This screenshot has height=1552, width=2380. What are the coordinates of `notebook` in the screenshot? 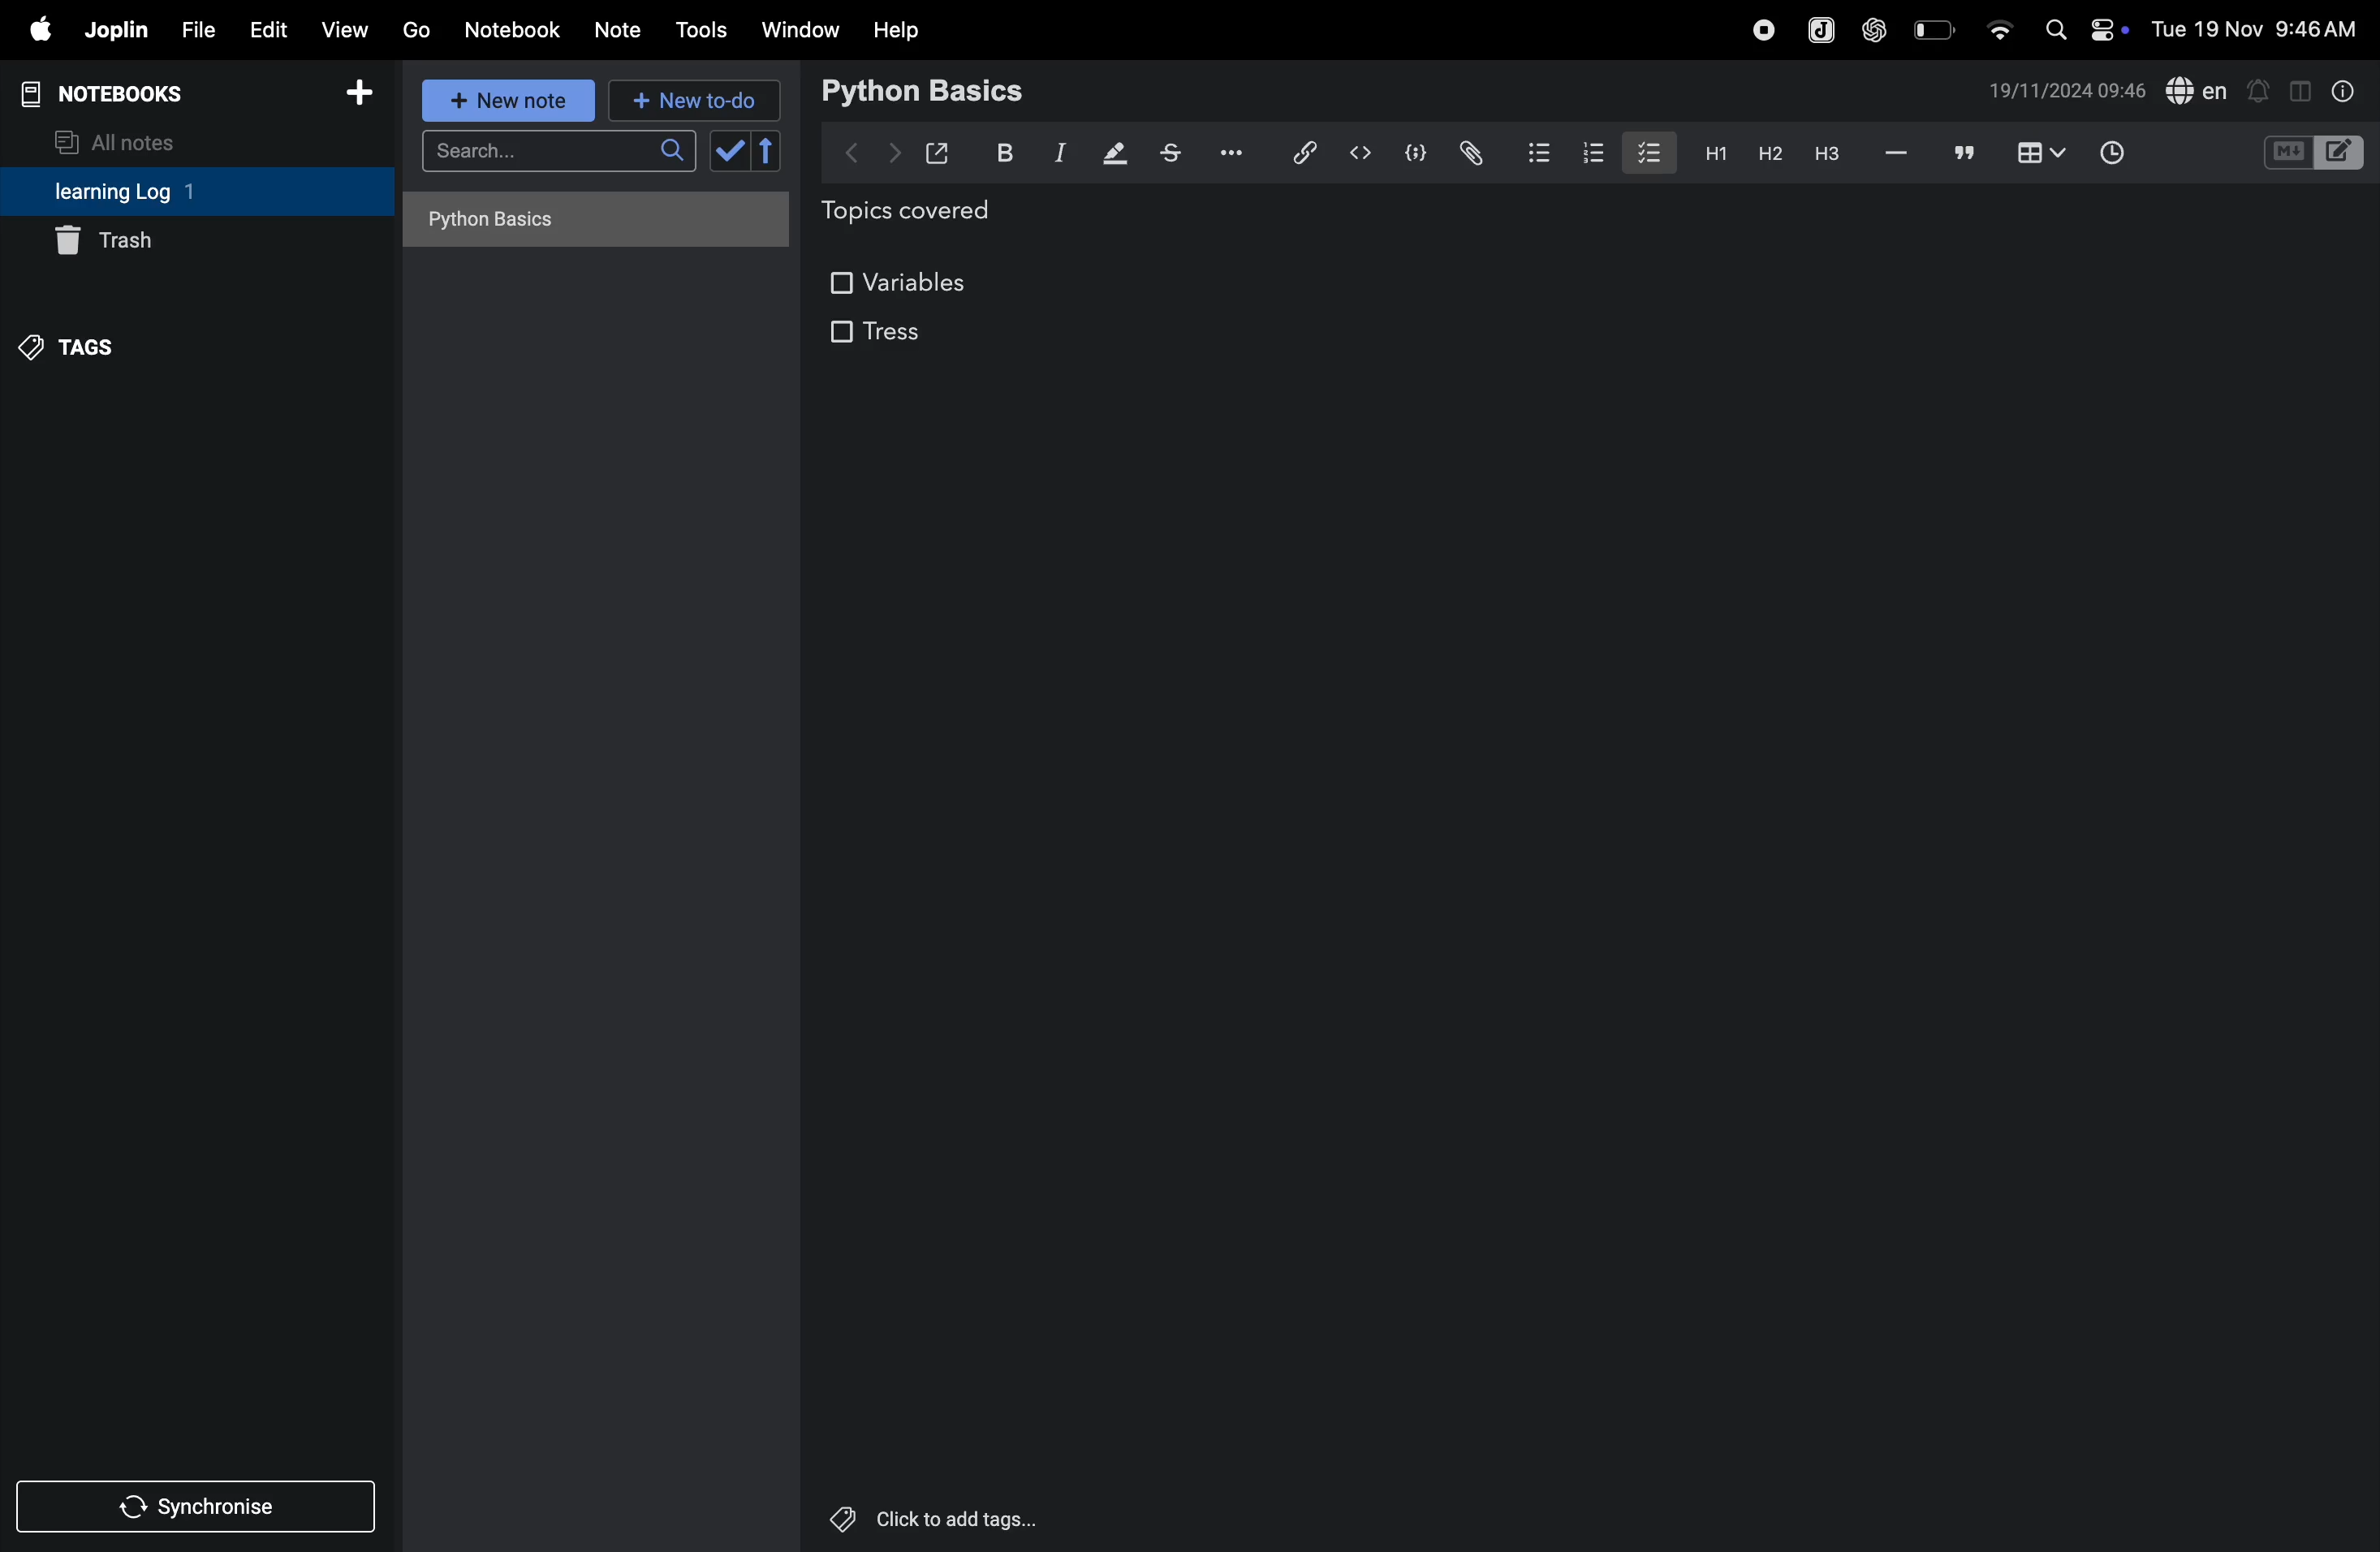 It's located at (515, 28).